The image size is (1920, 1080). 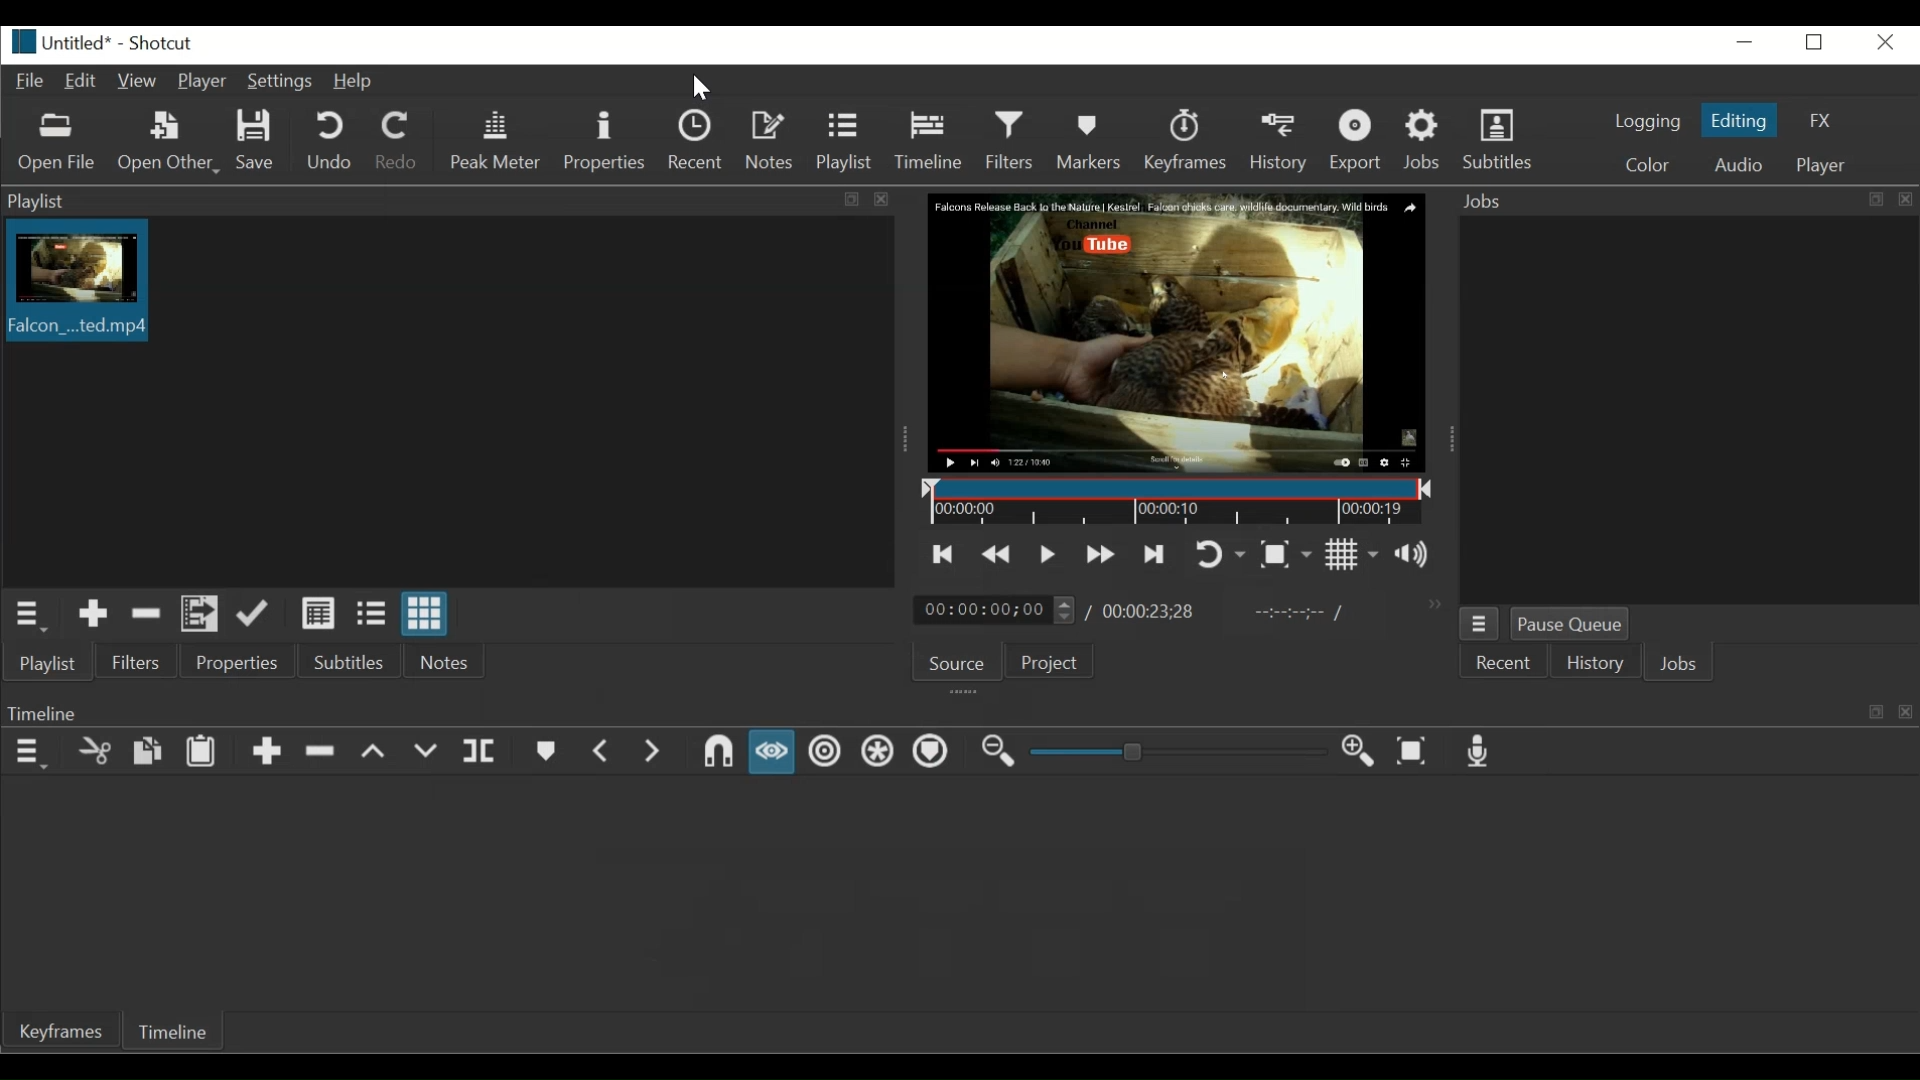 I want to click on Playlist, so click(x=49, y=664).